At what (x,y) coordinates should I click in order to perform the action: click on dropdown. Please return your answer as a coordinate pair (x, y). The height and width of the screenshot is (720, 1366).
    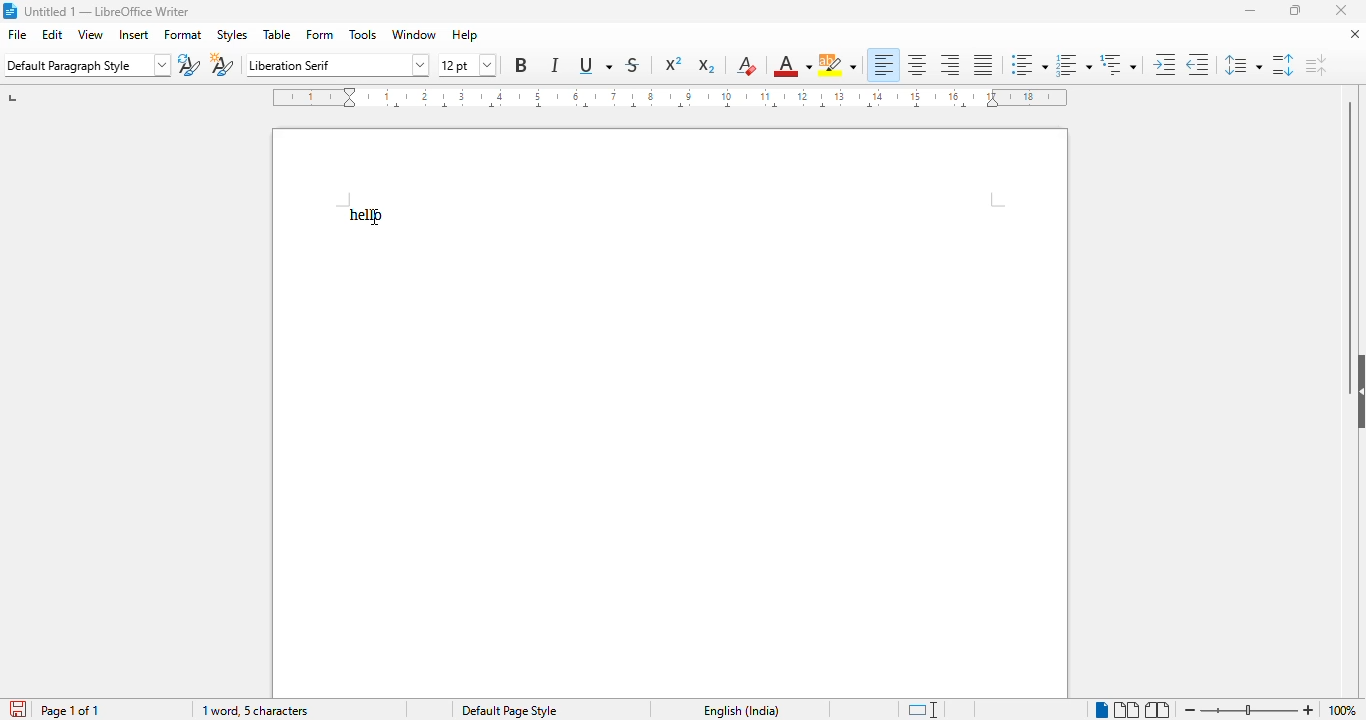
    Looking at the image, I should click on (163, 65).